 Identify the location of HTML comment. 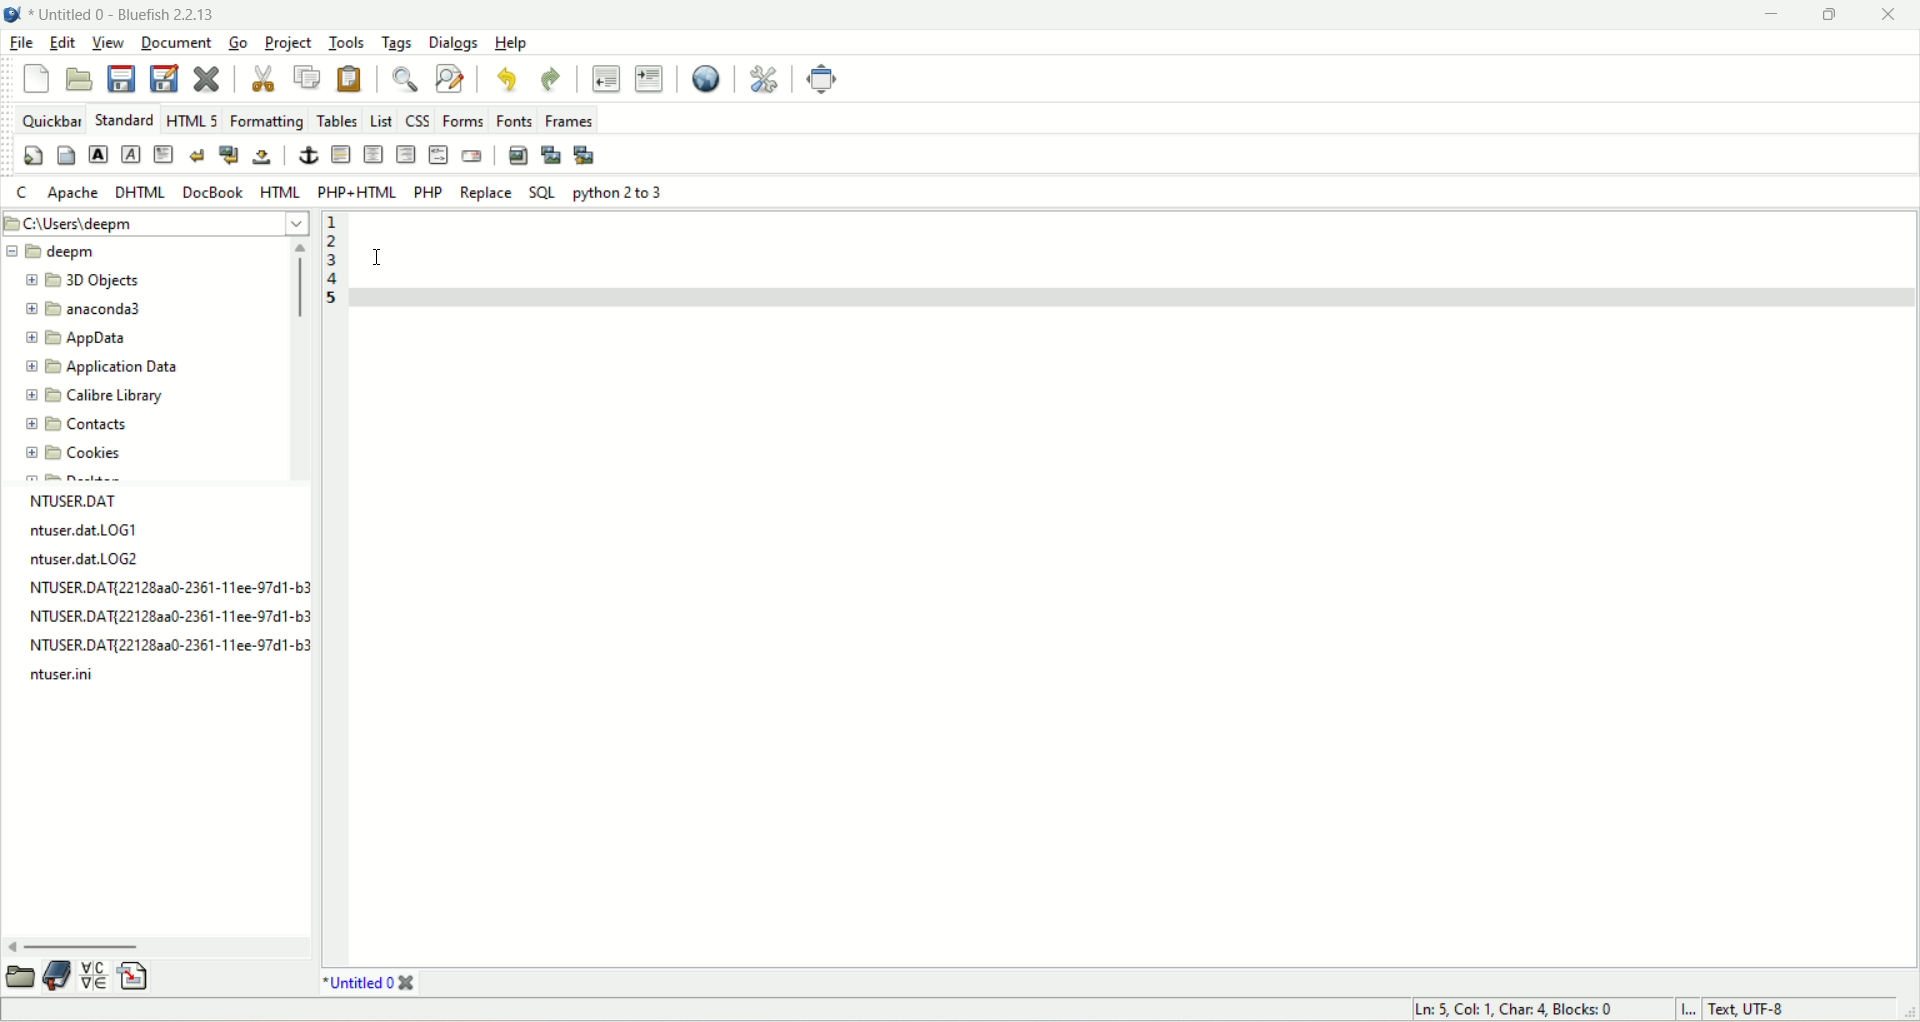
(437, 157).